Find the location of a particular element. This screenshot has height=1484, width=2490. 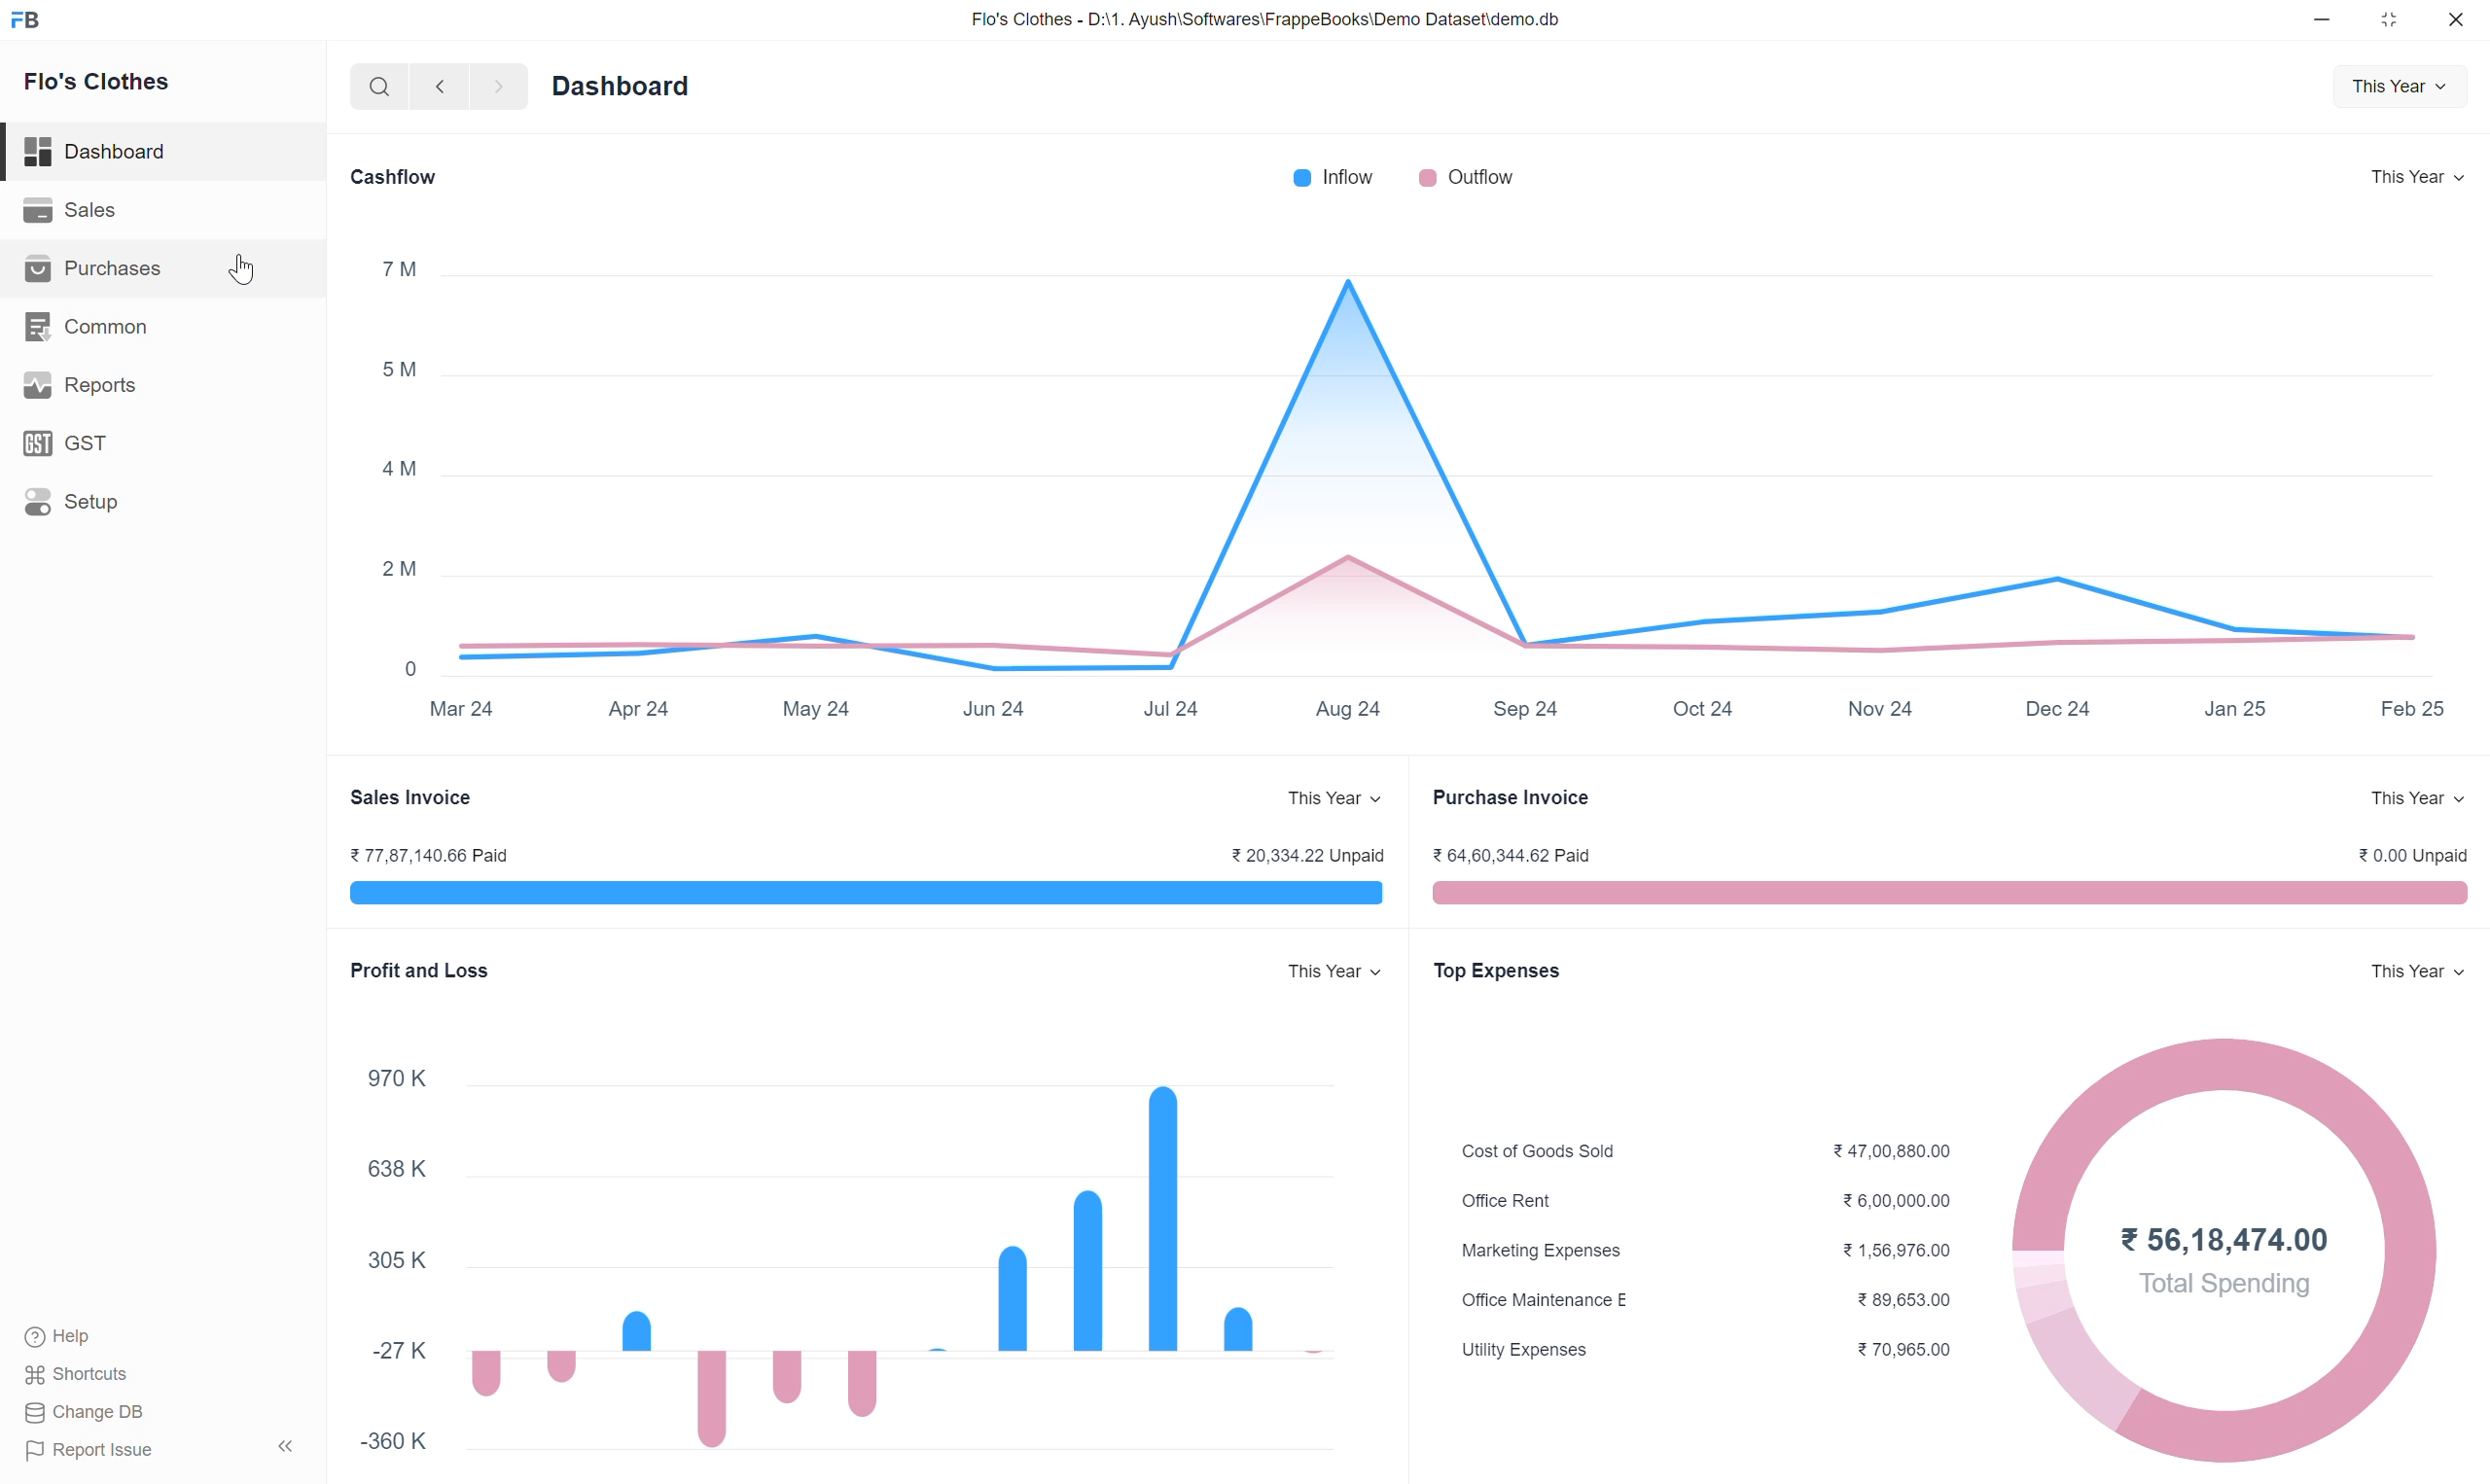

Cost of Goods Sold is located at coordinates (1538, 1151).